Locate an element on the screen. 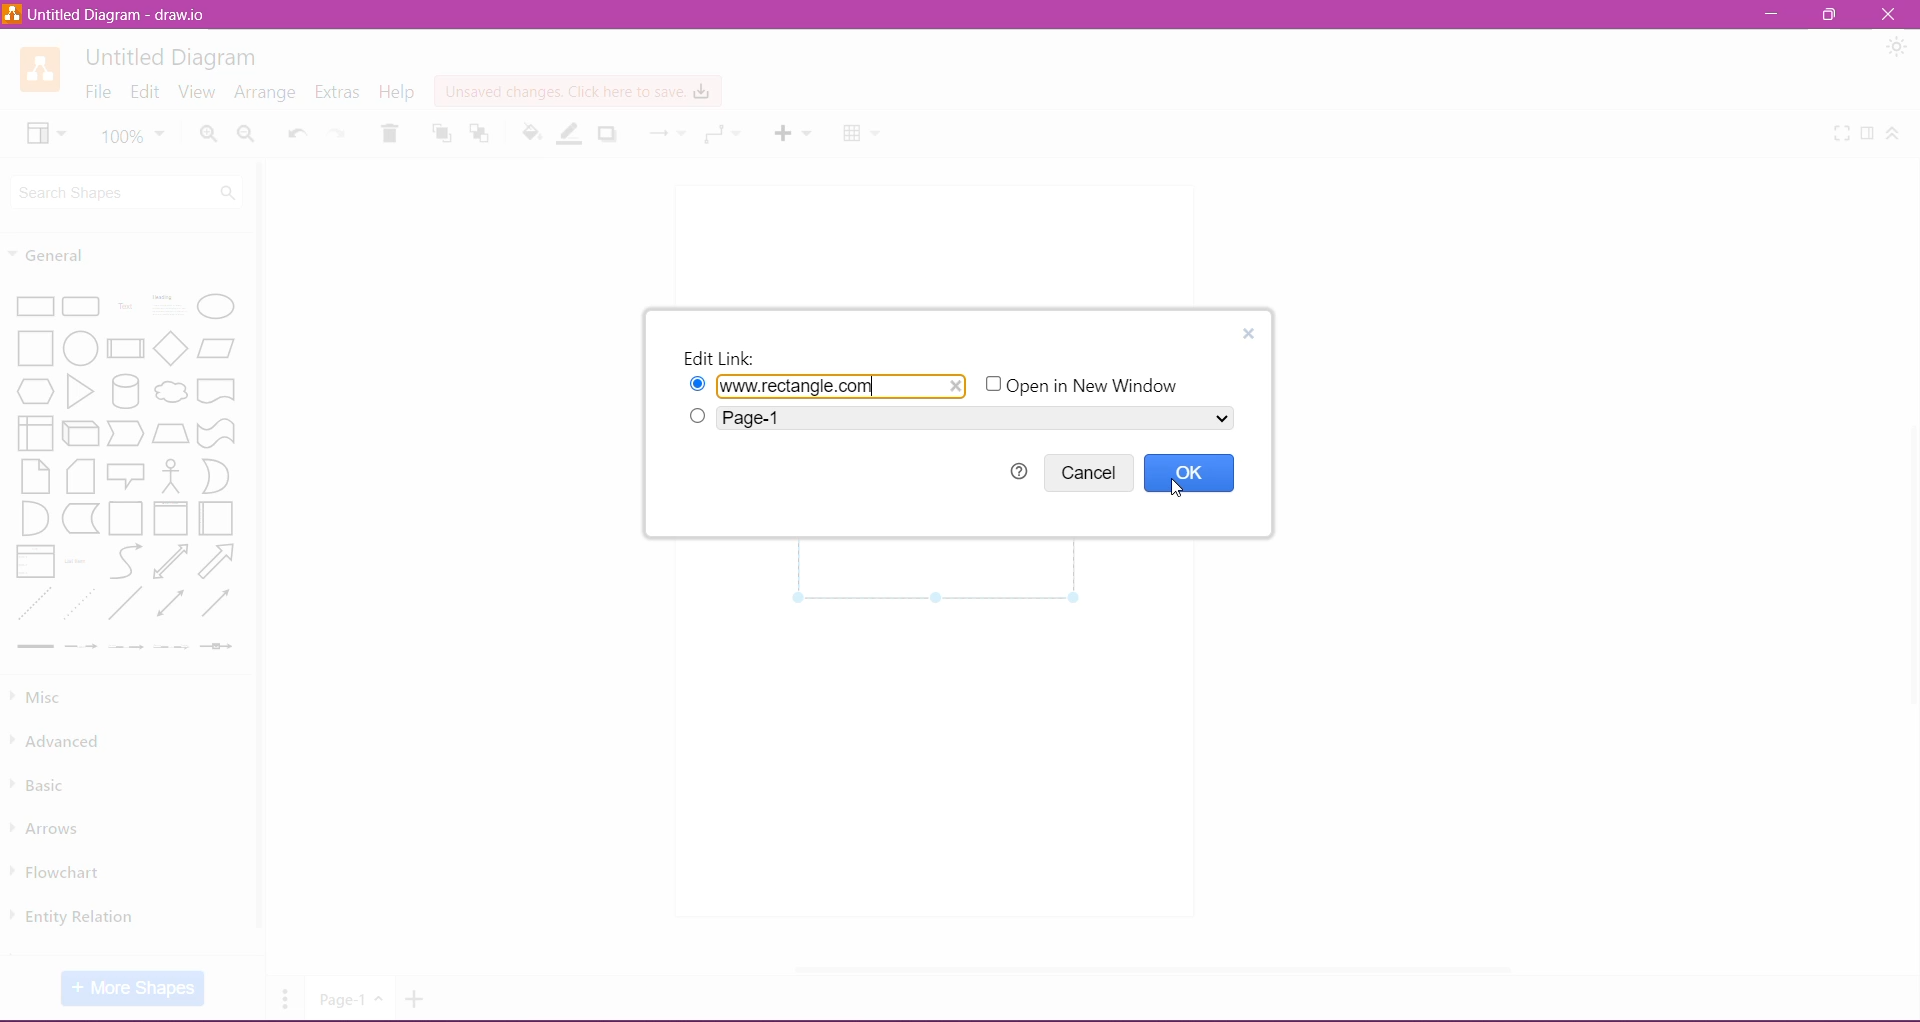  Connection is located at coordinates (667, 134).